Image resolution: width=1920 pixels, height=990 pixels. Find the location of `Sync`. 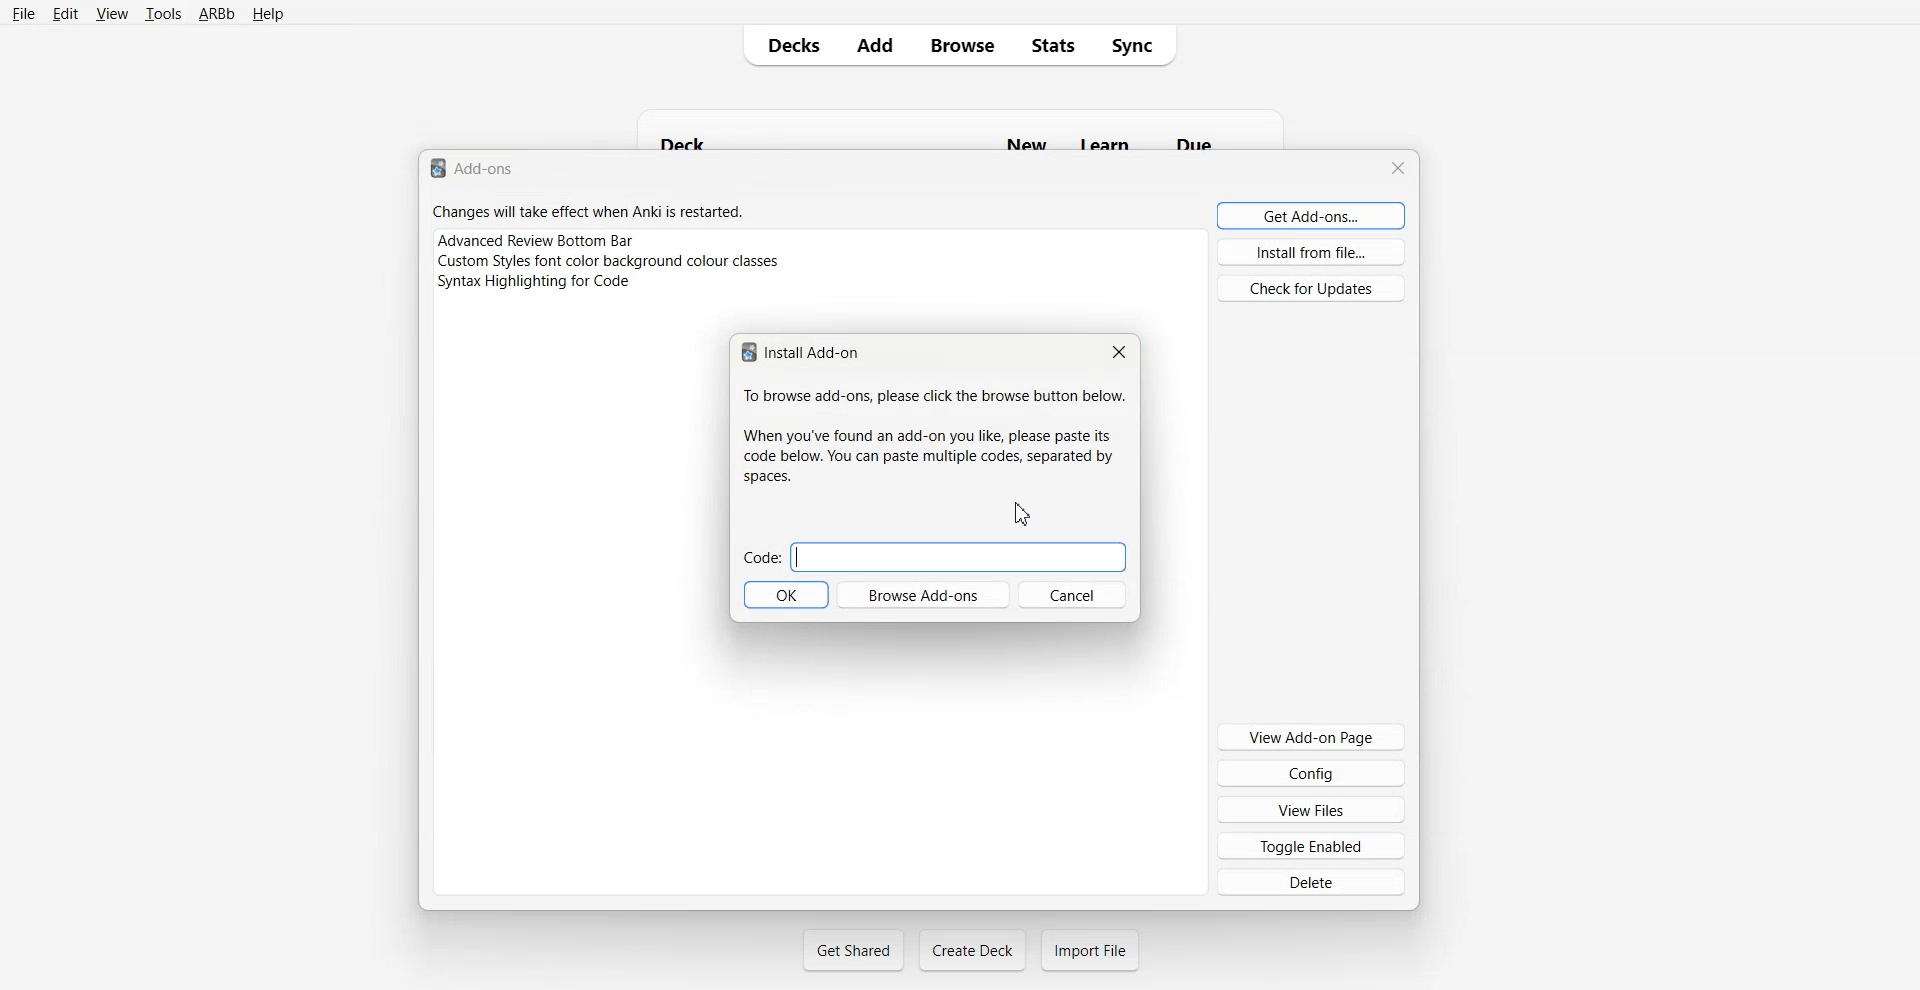

Sync is located at coordinates (1141, 46).